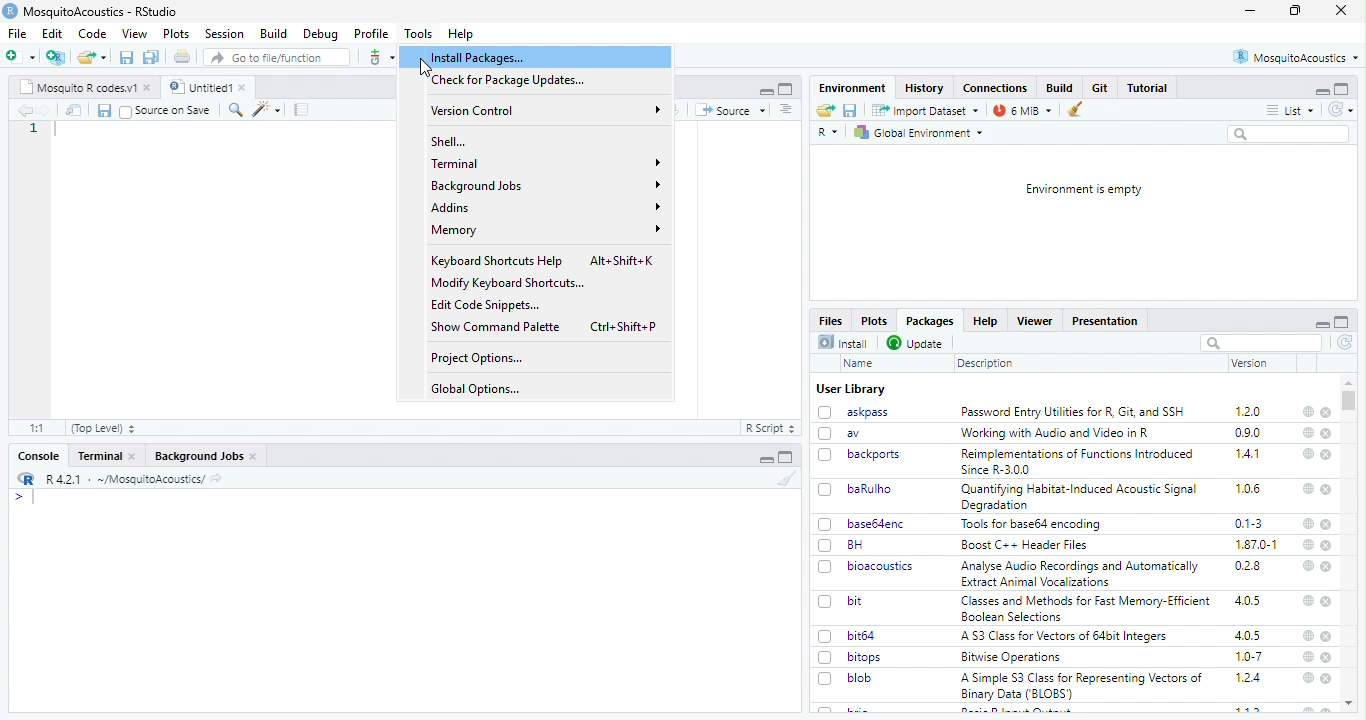  I want to click on 120, so click(1249, 412).